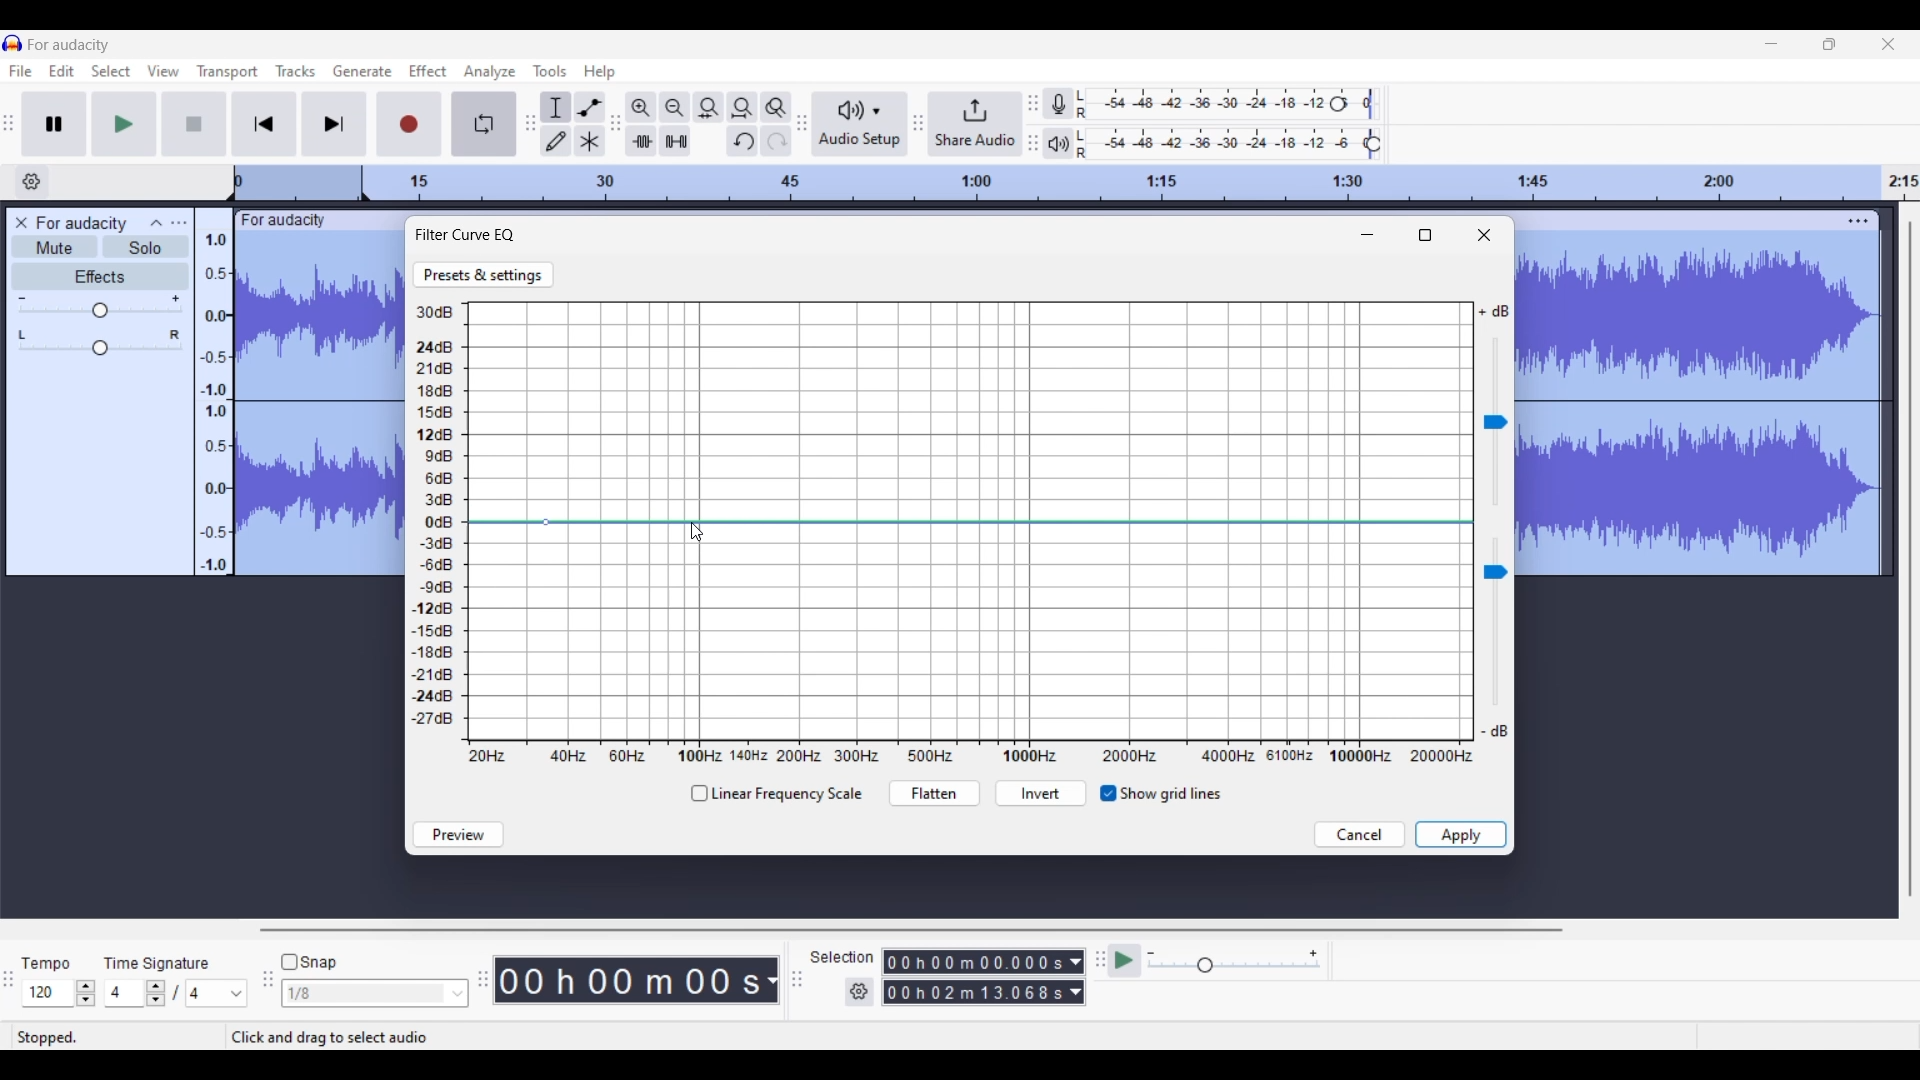  I want to click on Select menu, so click(111, 72).